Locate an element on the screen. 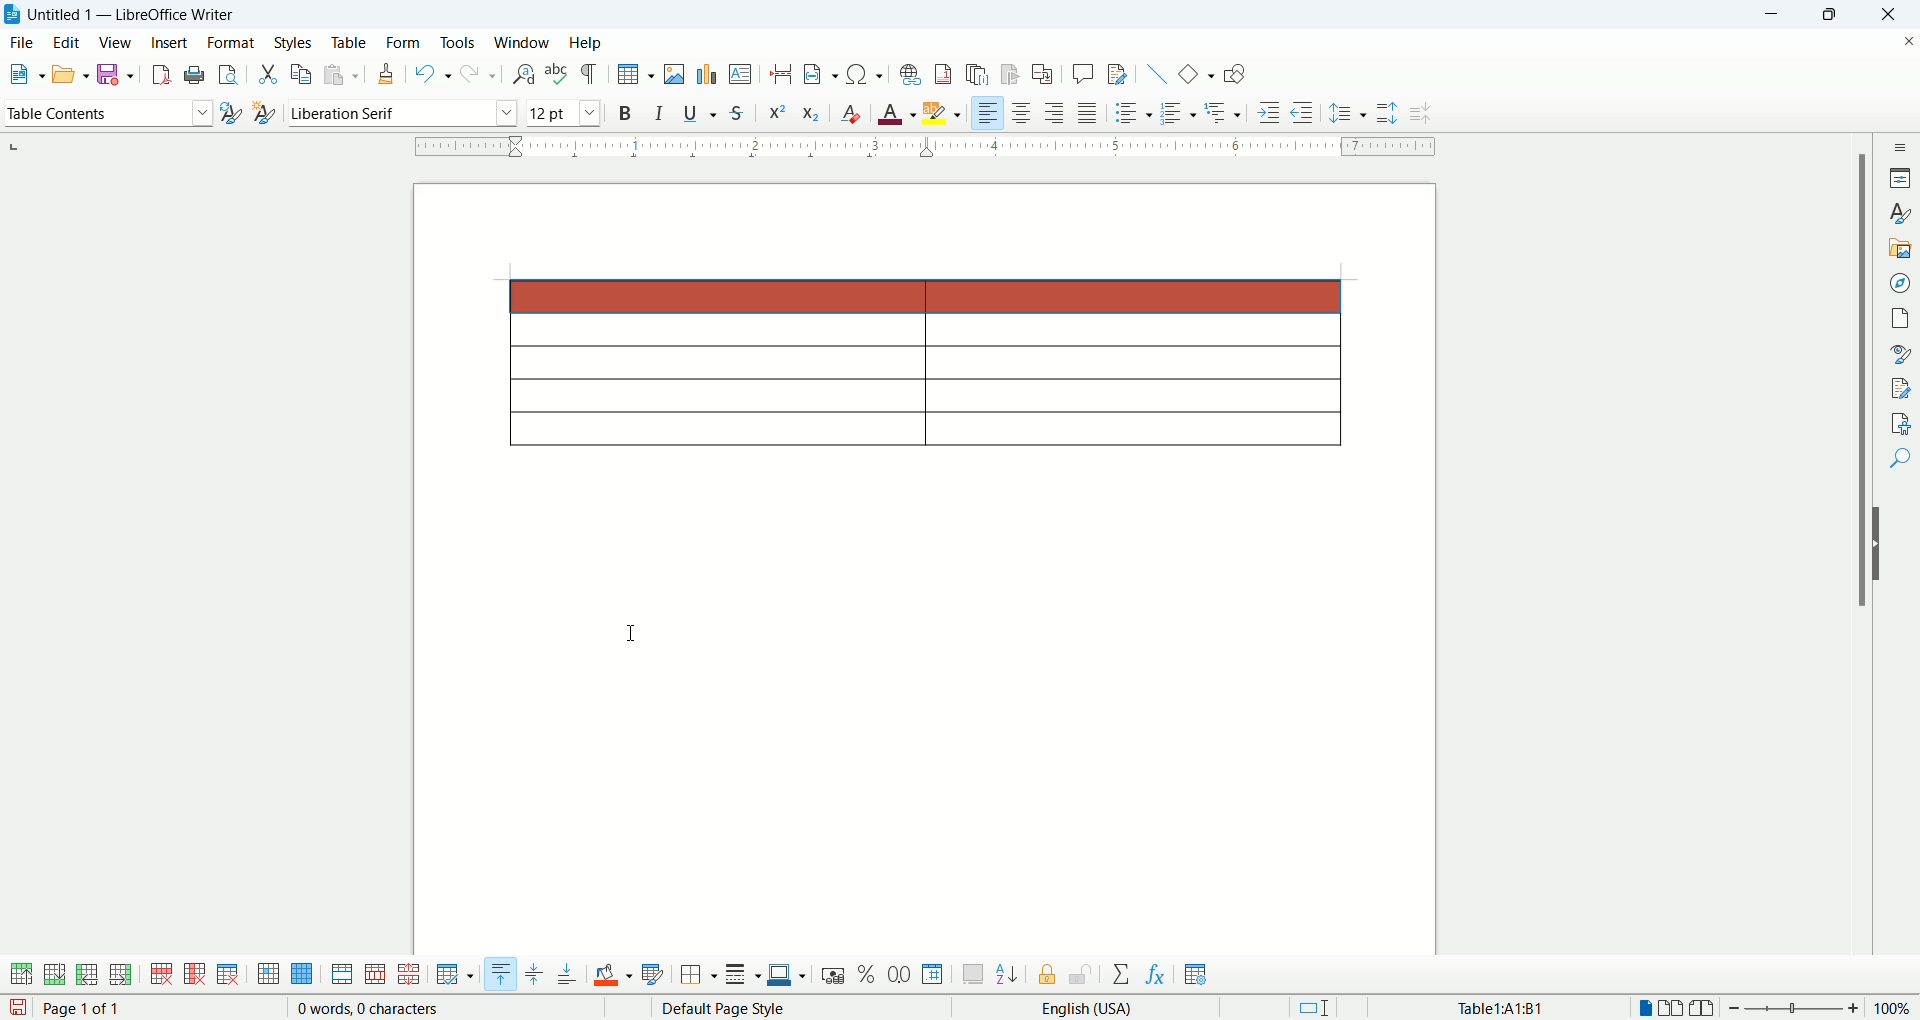 The width and height of the screenshot is (1920, 1020). insert endnote is located at coordinates (982, 74).